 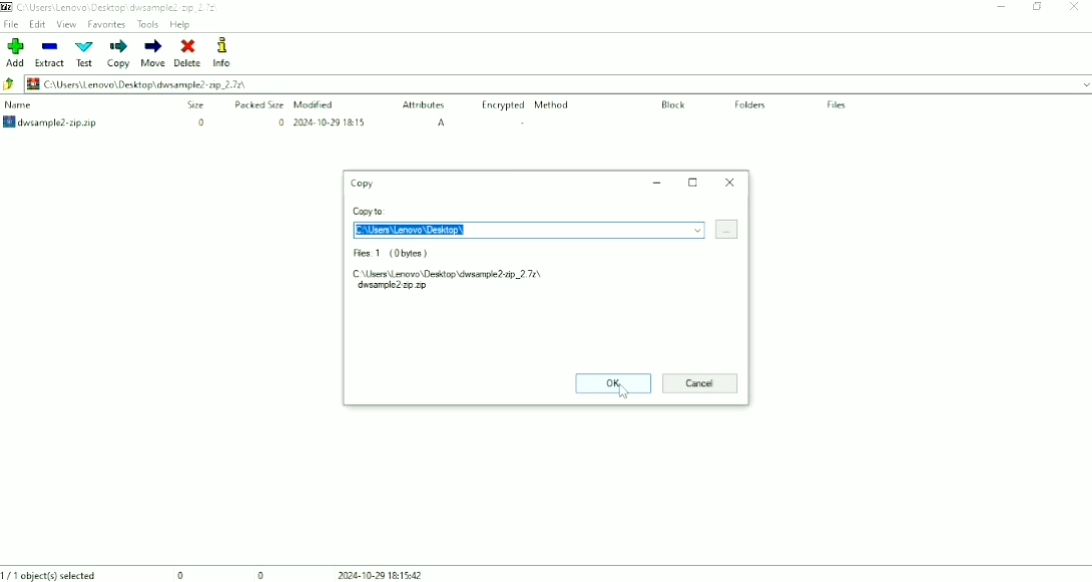 What do you see at coordinates (727, 229) in the screenshot?
I see `Browse For Folder` at bounding box center [727, 229].